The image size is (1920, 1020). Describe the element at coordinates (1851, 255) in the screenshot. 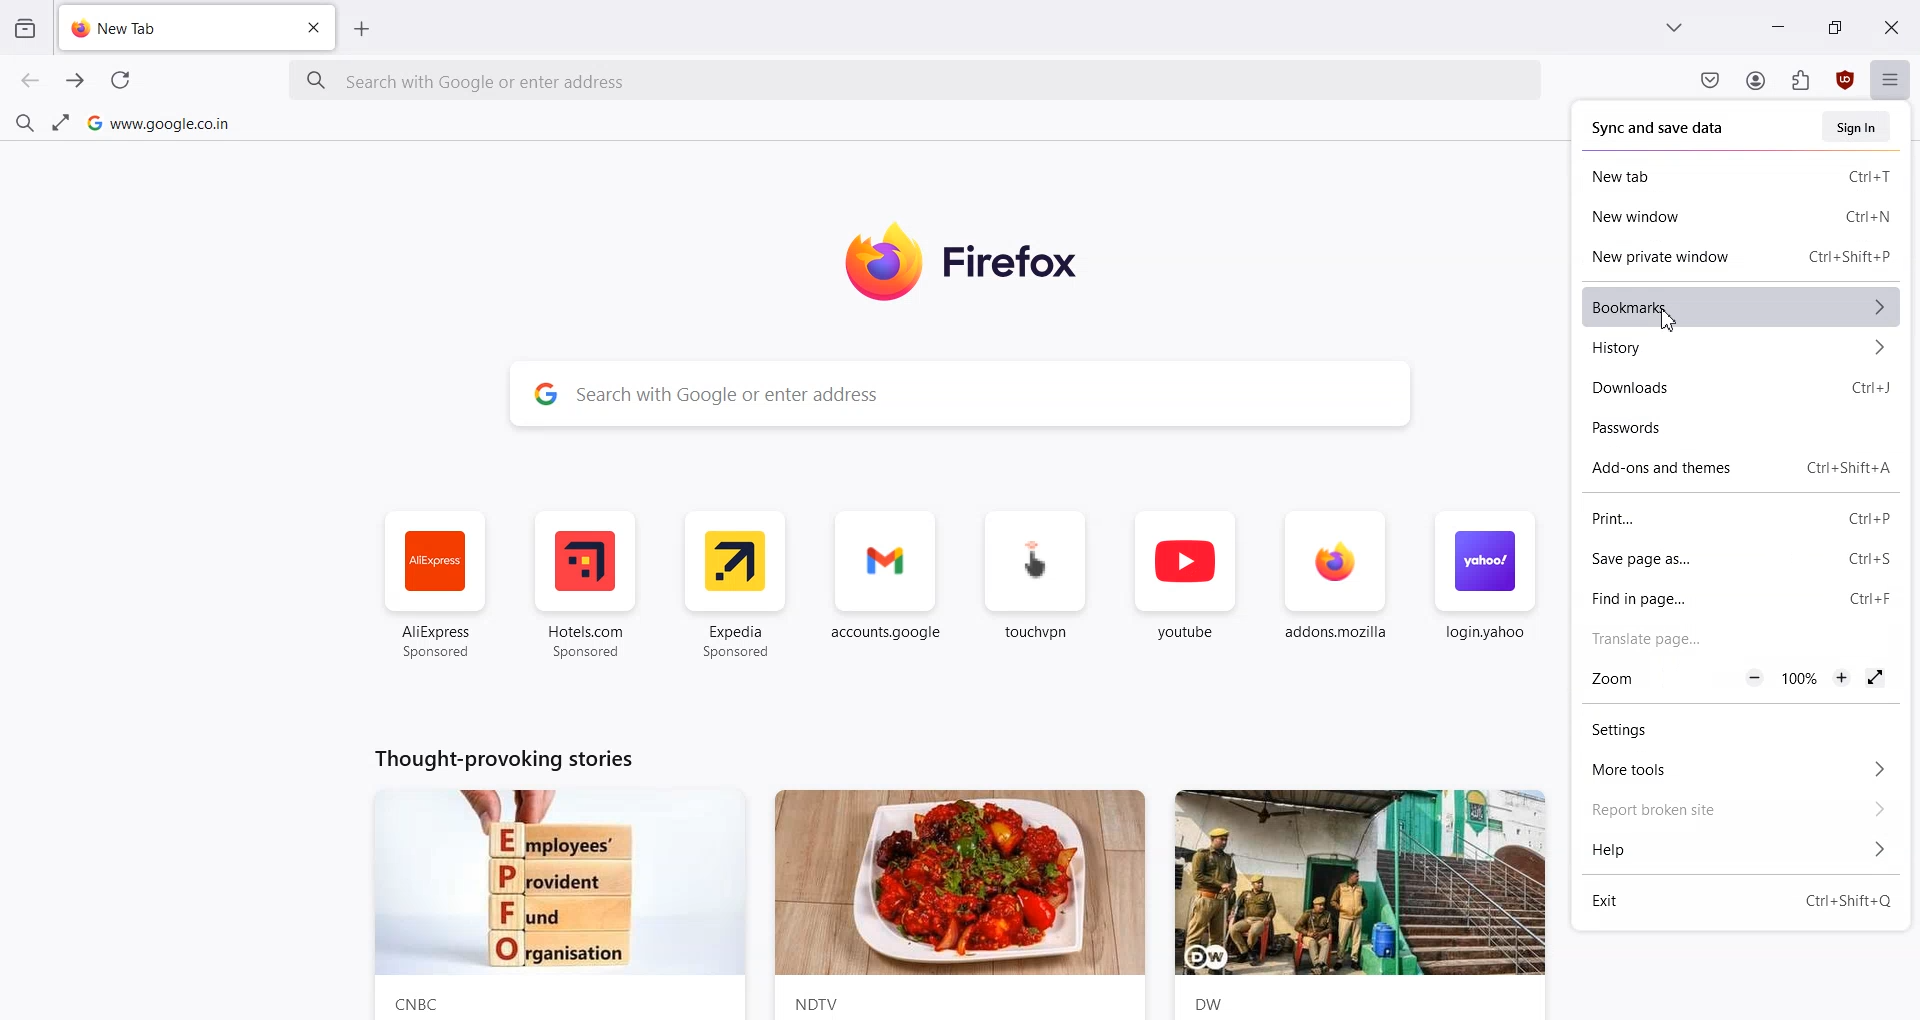

I see `Shortcut key` at that location.